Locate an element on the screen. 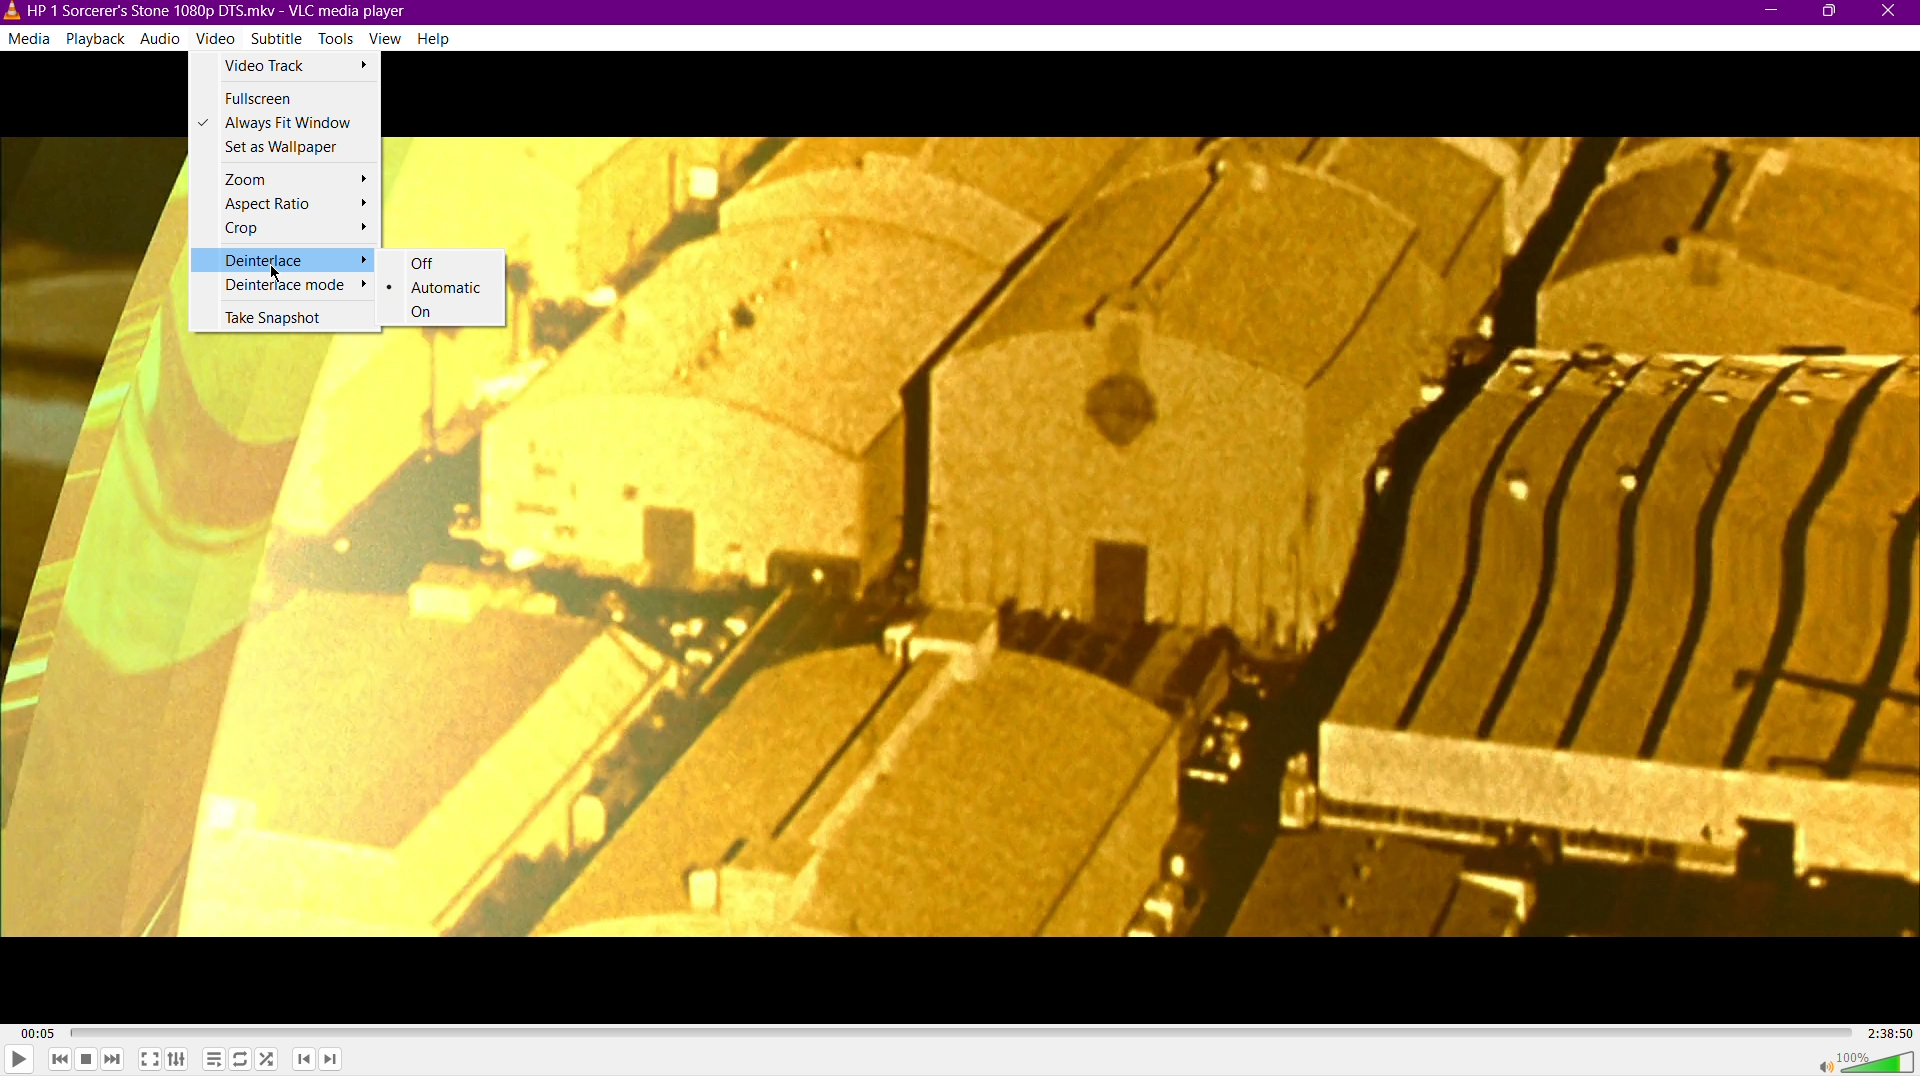  Next Chapter is located at coordinates (331, 1060).